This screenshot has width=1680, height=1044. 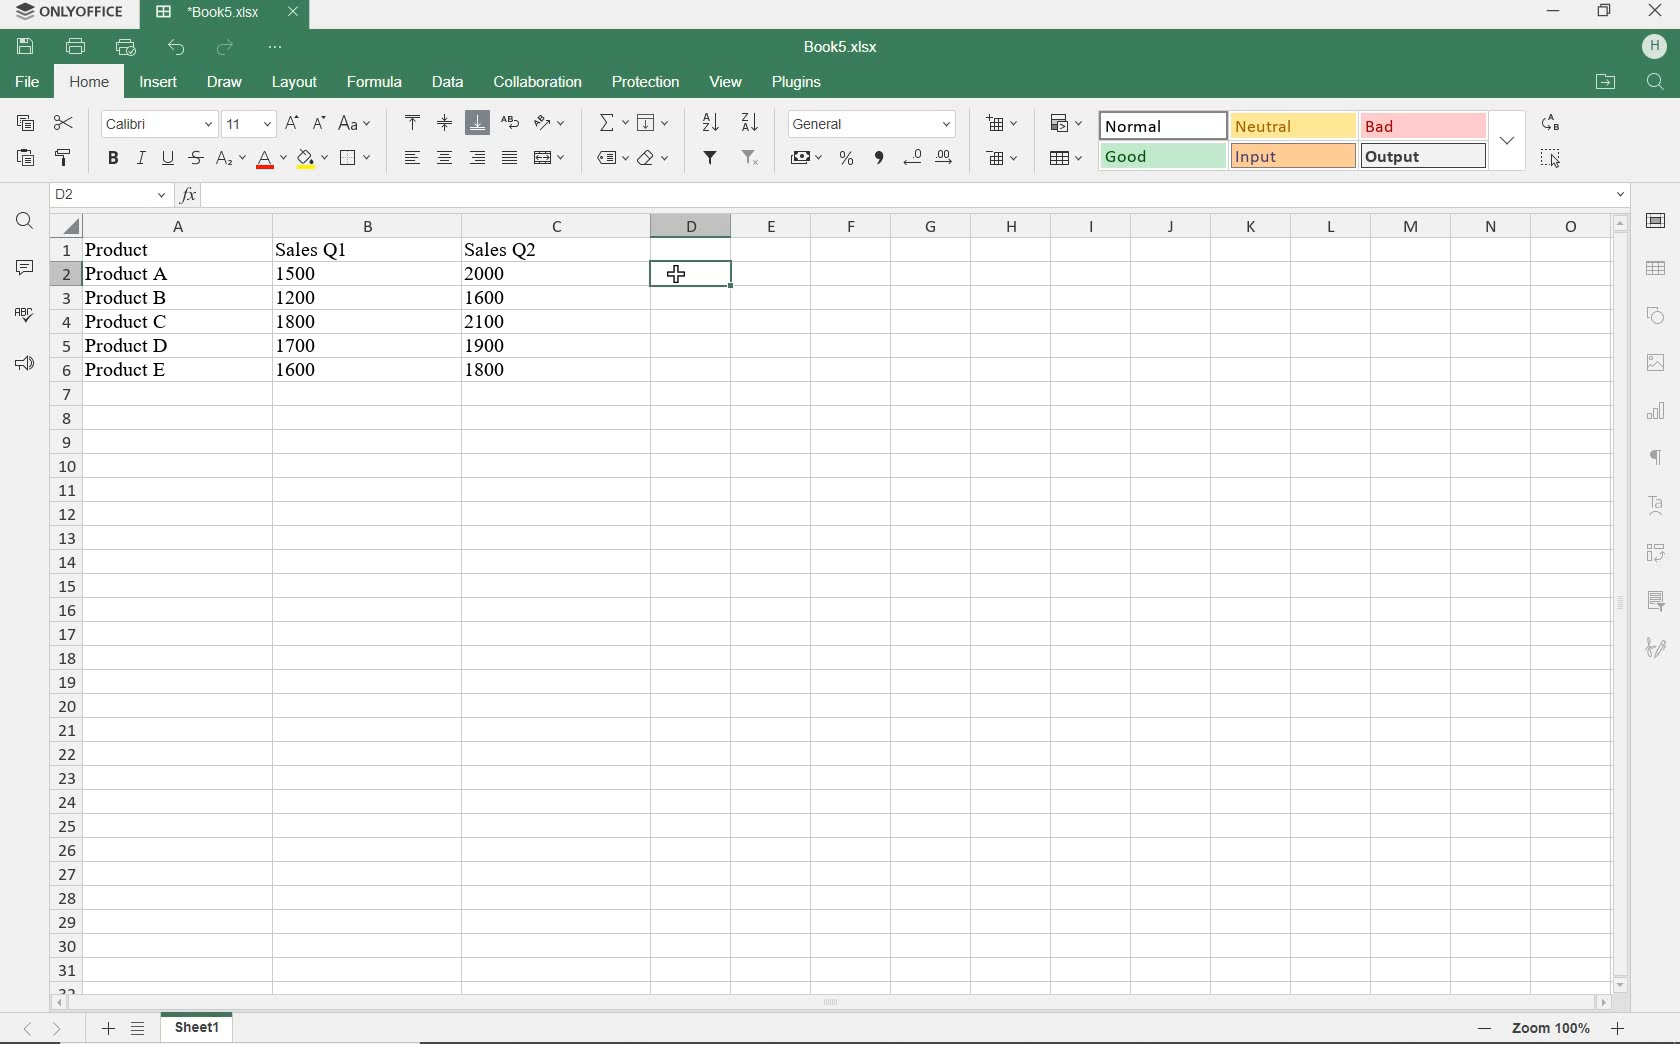 I want to click on selected cell, so click(x=691, y=274).